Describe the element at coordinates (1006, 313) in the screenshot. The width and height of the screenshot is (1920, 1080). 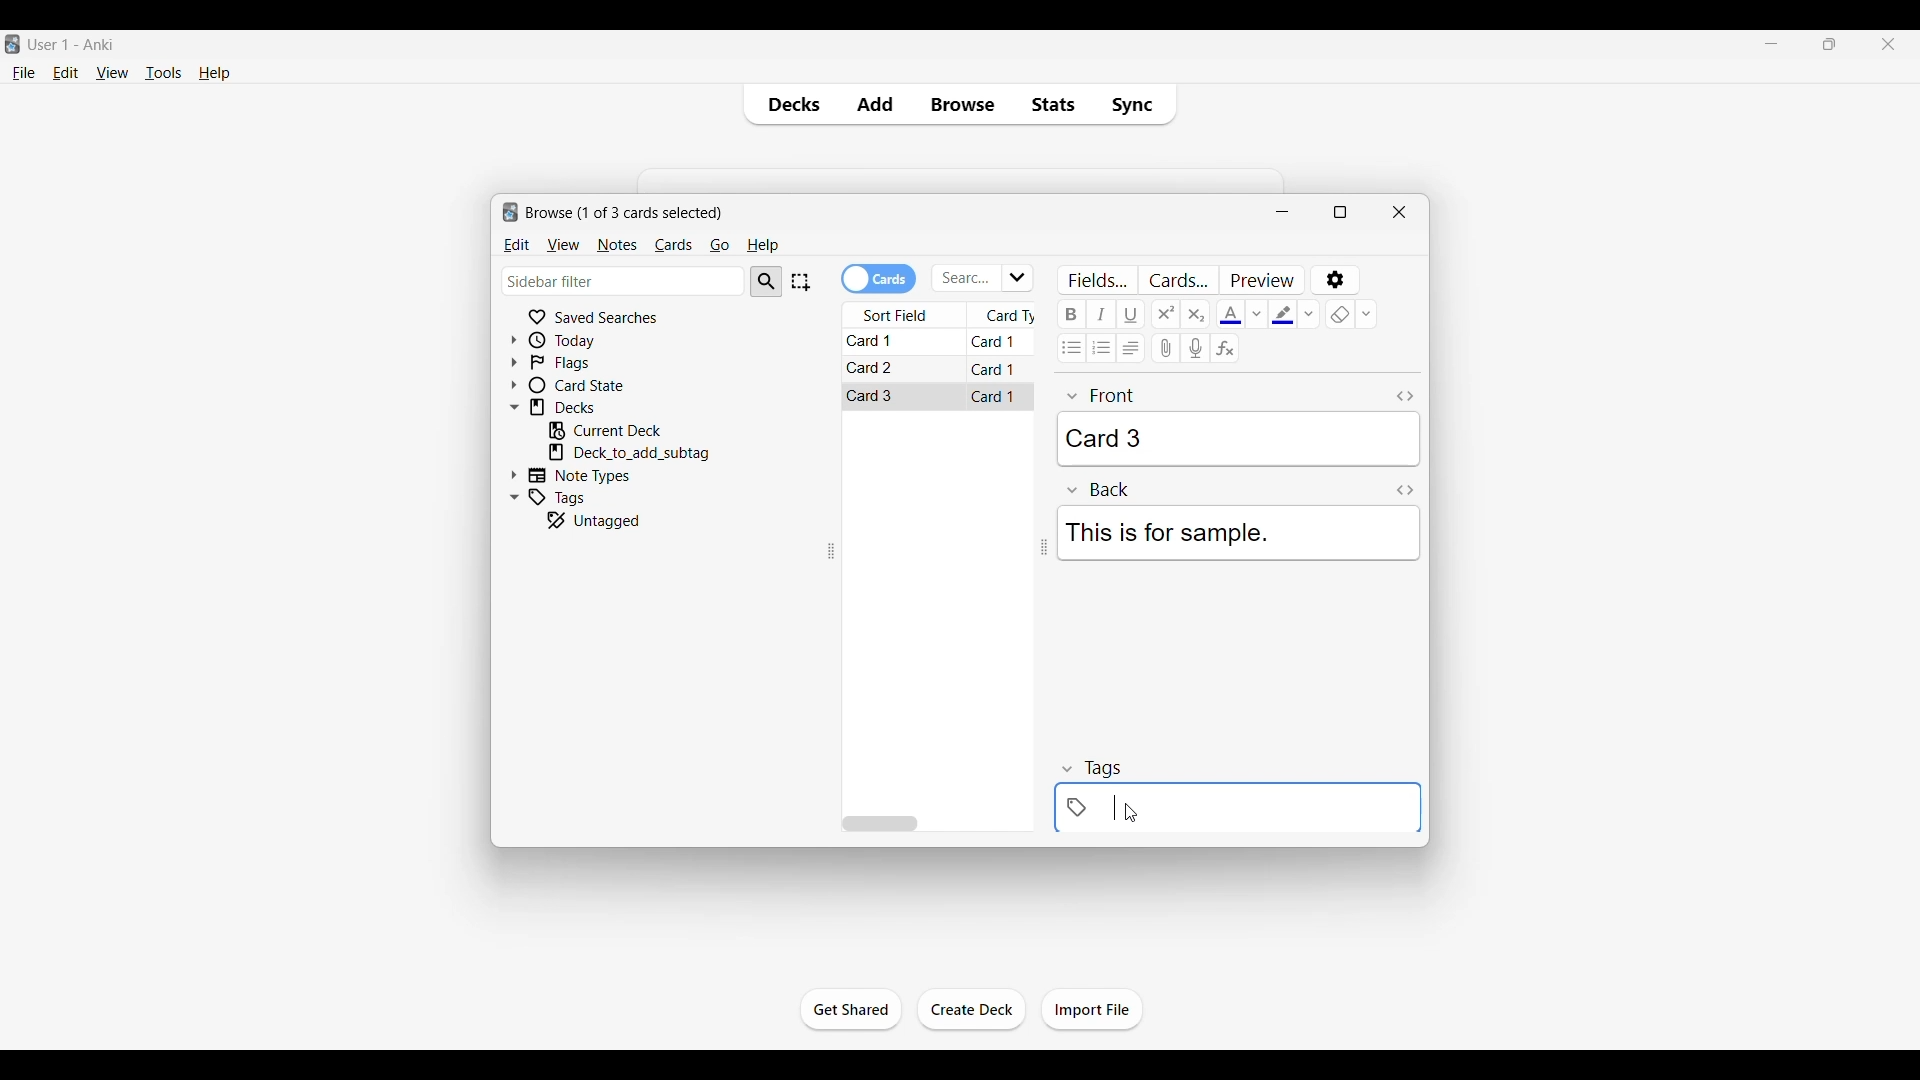
I see `Card type column` at that location.